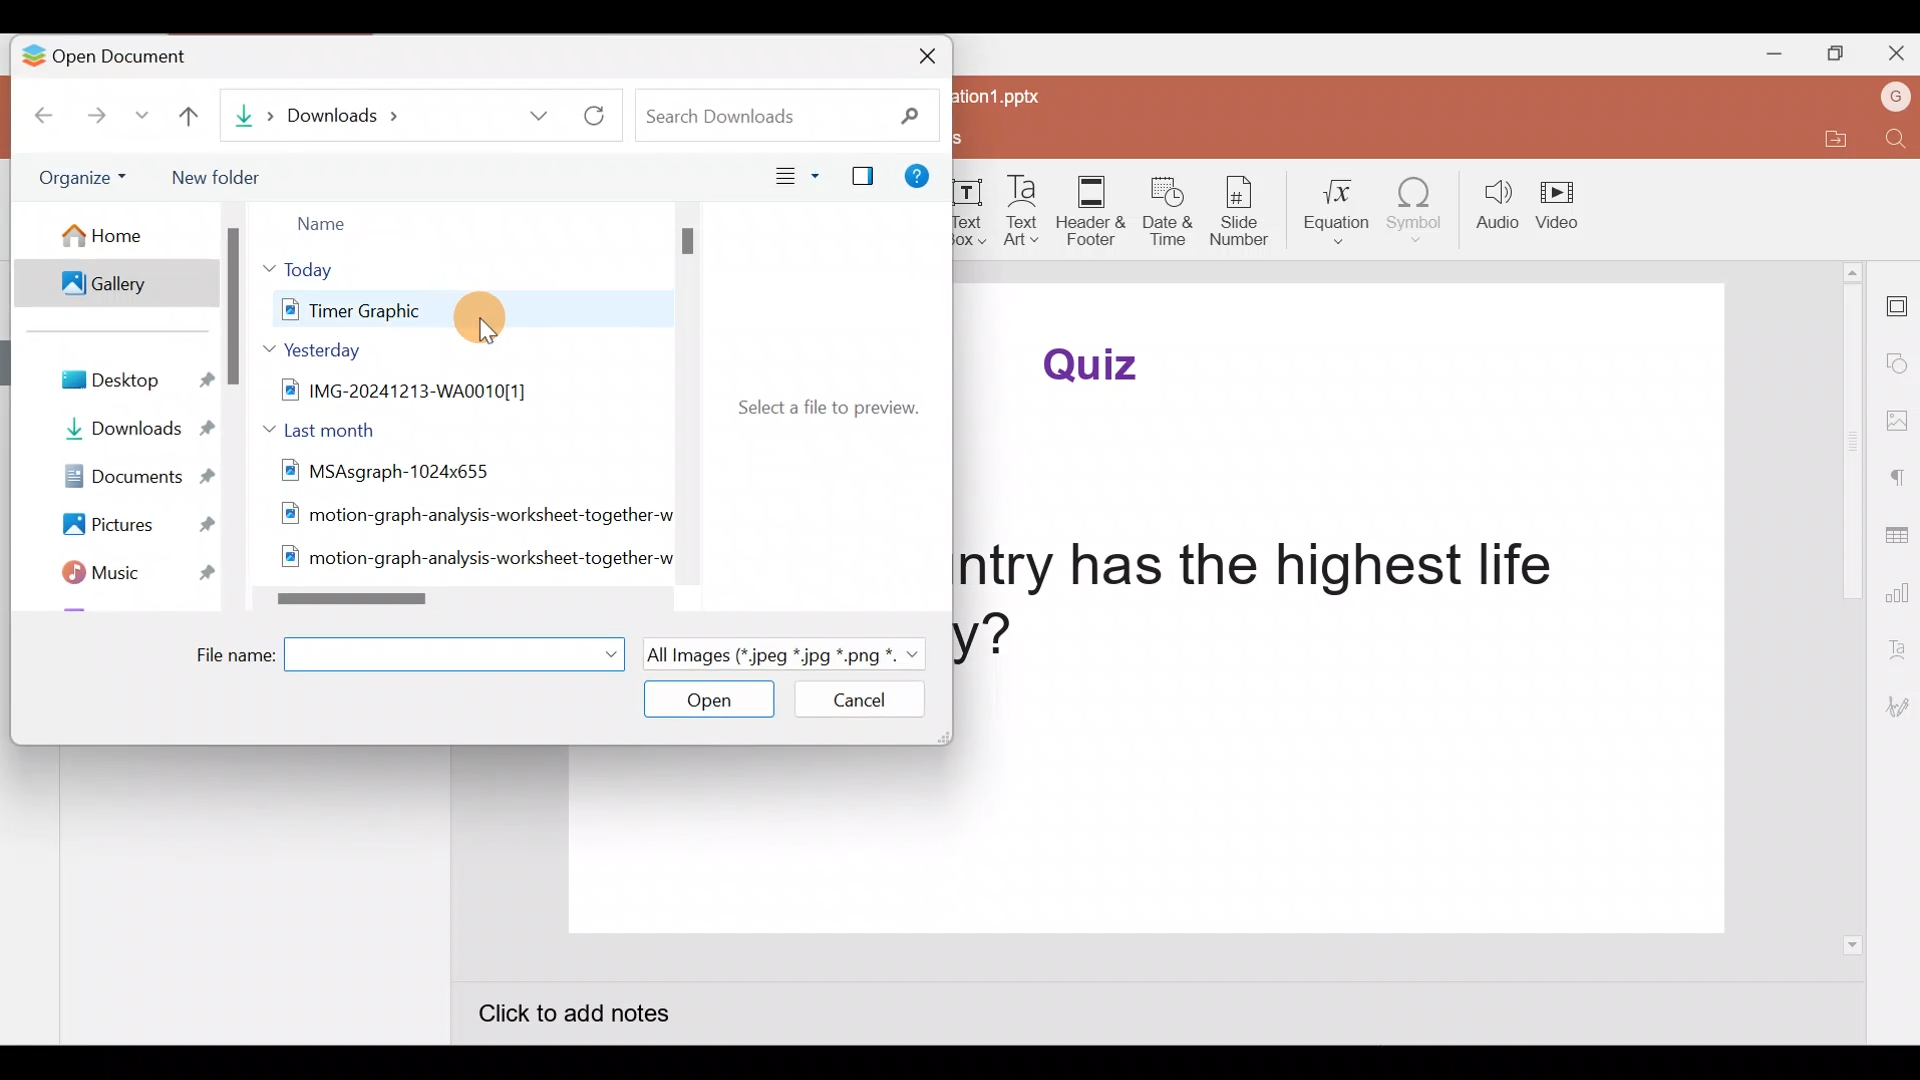 This screenshot has height=1080, width=1920. I want to click on Open file location, so click(1832, 143).